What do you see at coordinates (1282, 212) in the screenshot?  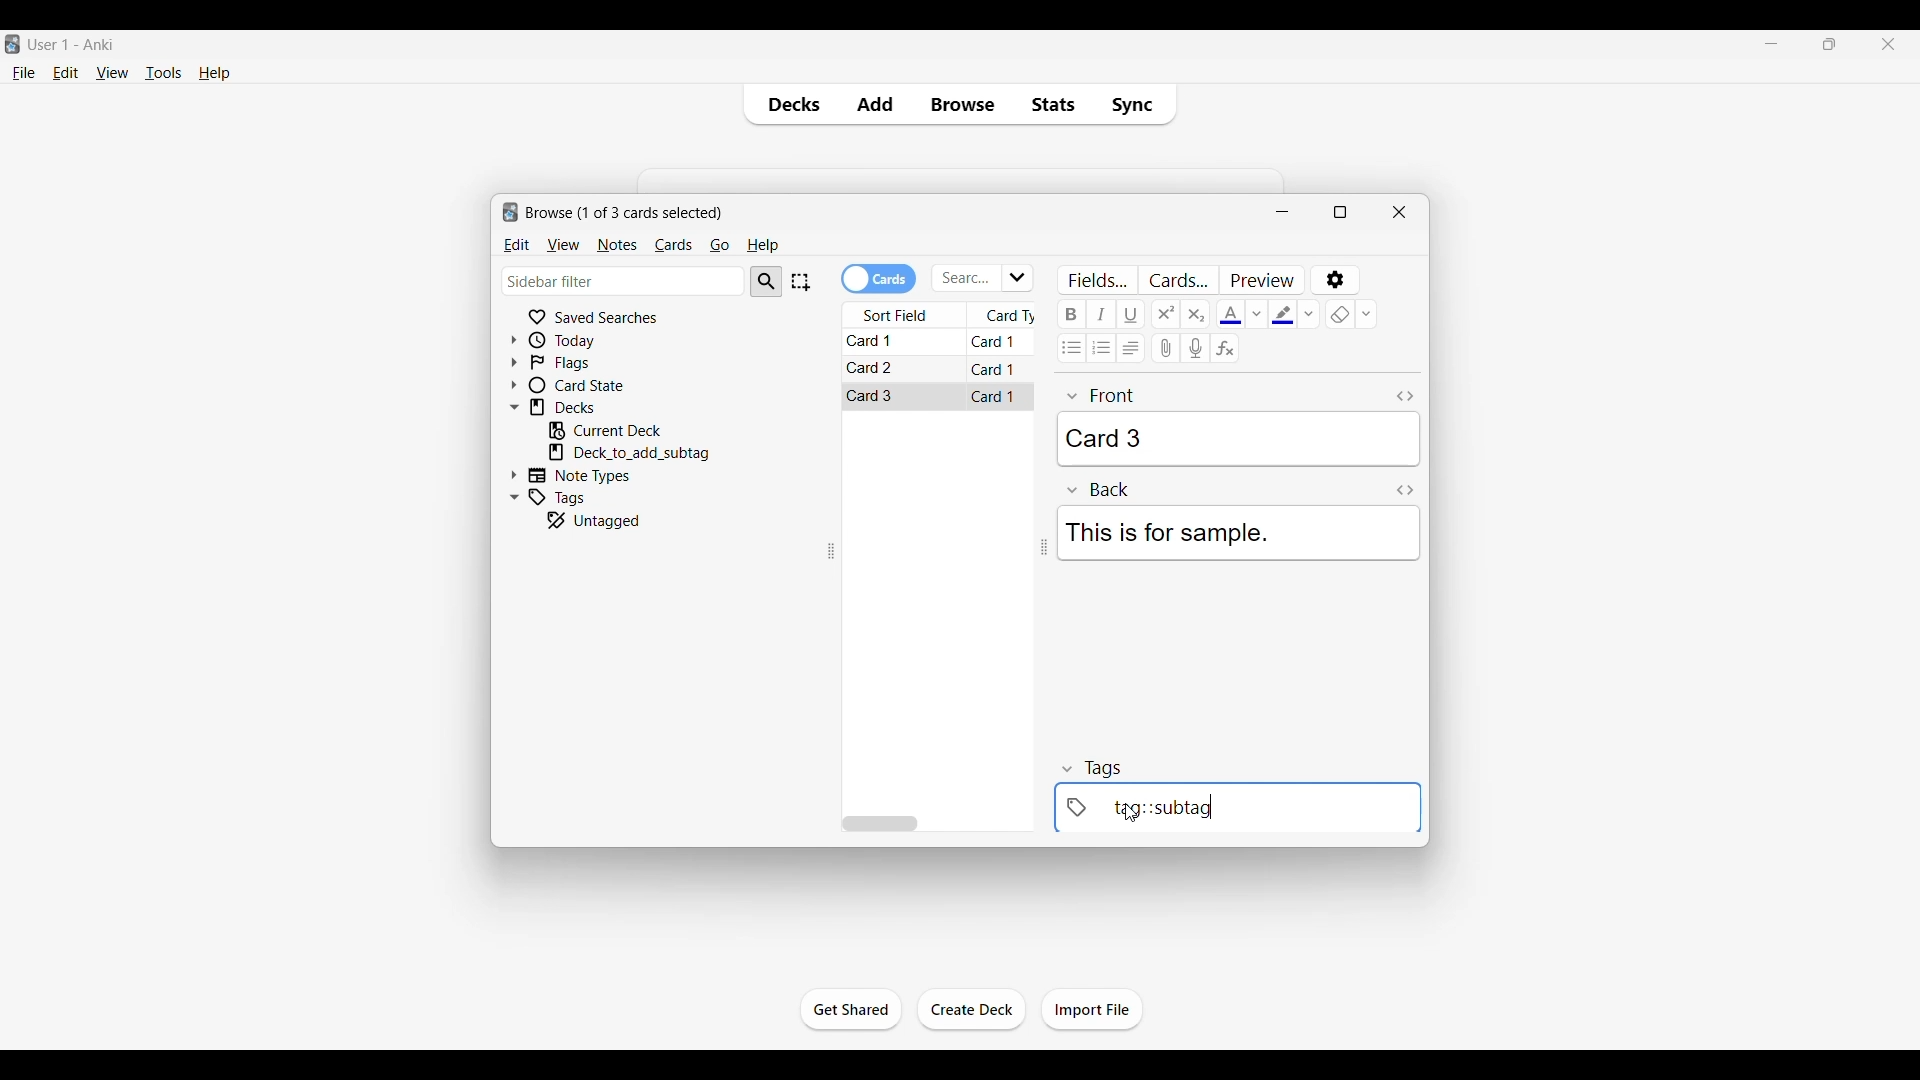 I see `Minimize` at bounding box center [1282, 212].